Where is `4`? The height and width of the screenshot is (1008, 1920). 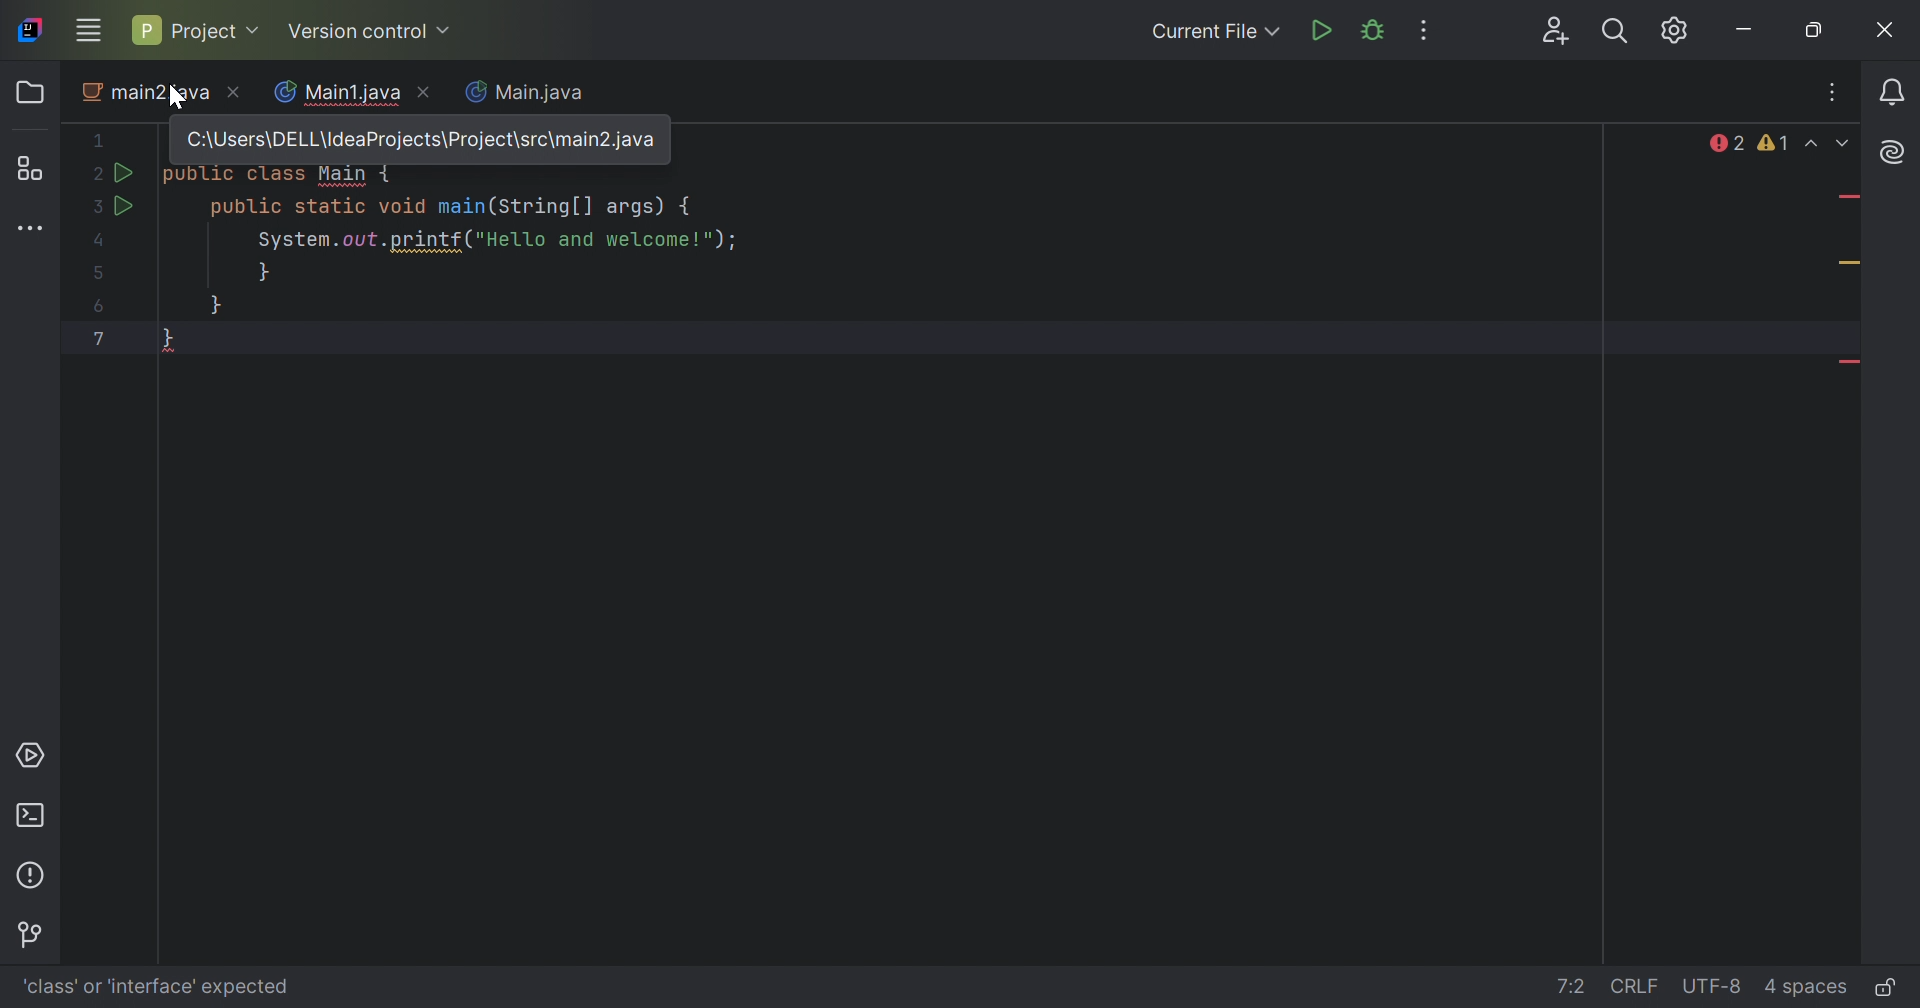
4 is located at coordinates (102, 243).